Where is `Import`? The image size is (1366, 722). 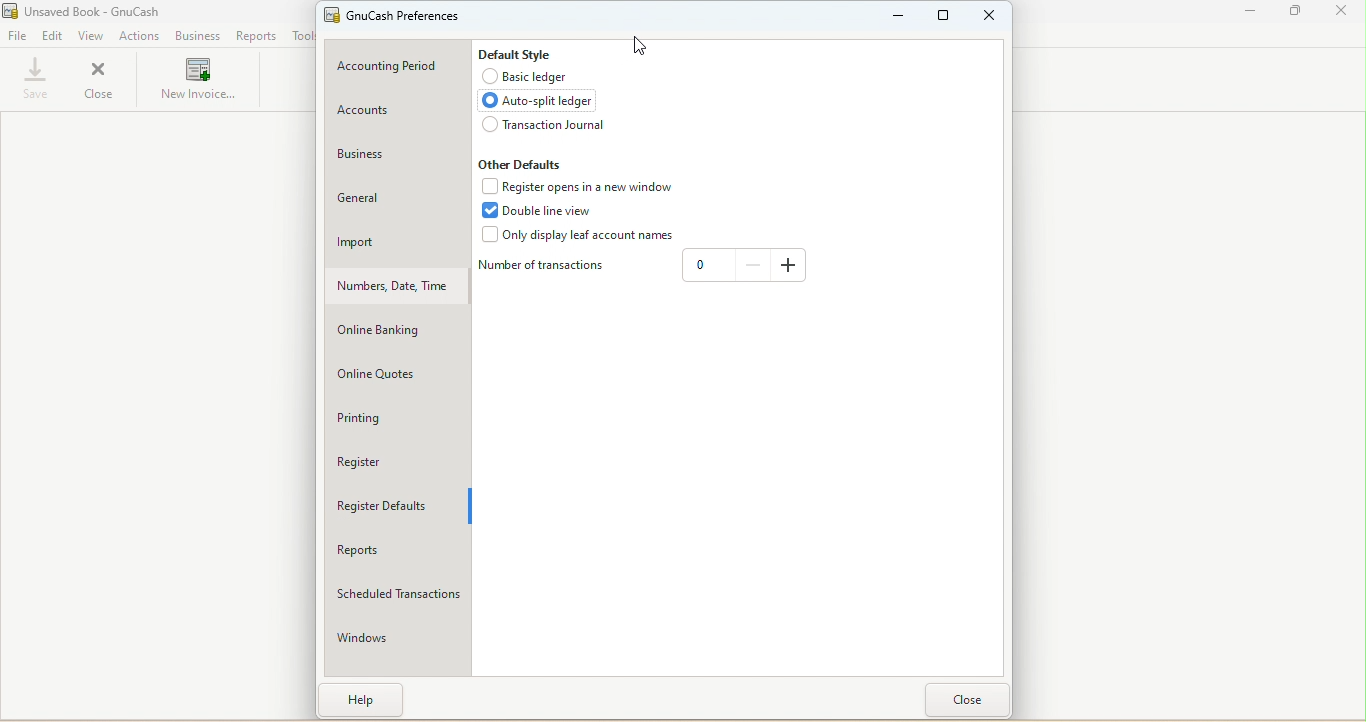
Import is located at coordinates (396, 242).